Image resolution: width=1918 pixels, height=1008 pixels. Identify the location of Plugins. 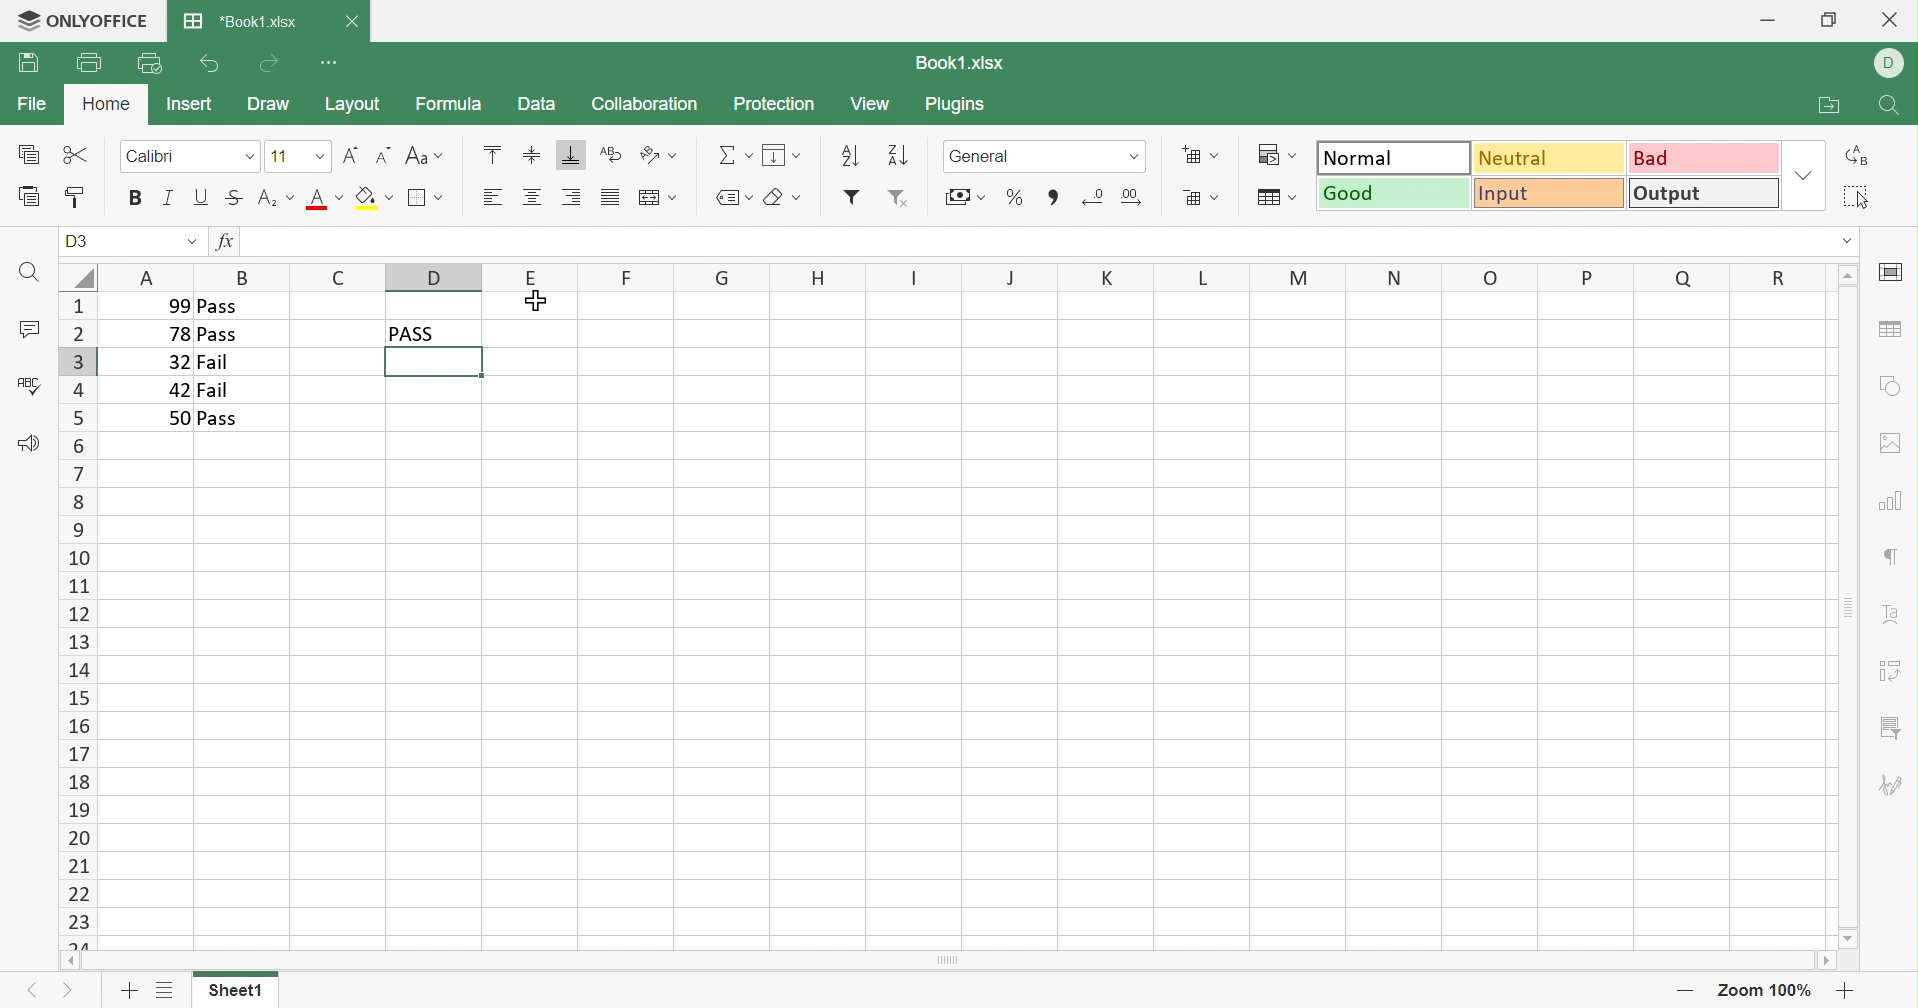
(958, 107).